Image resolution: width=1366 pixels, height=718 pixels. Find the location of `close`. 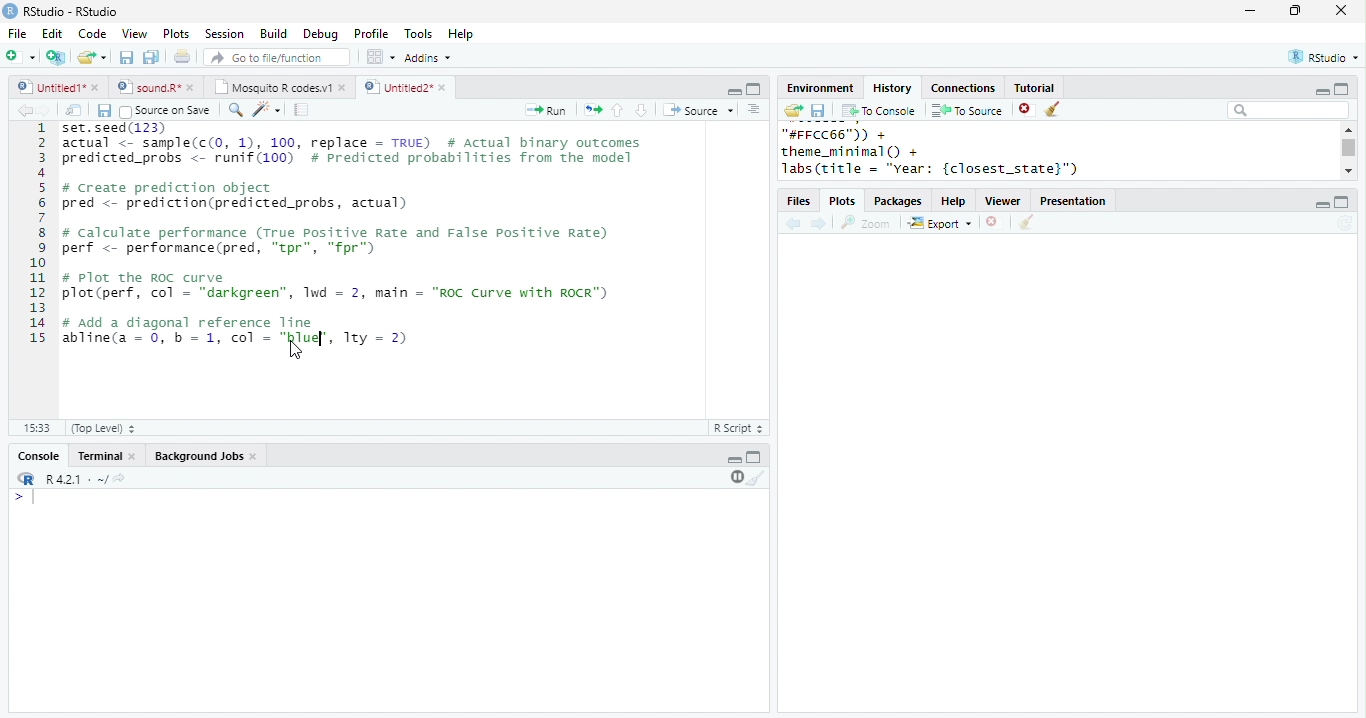

close is located at coordinates (134, 457).